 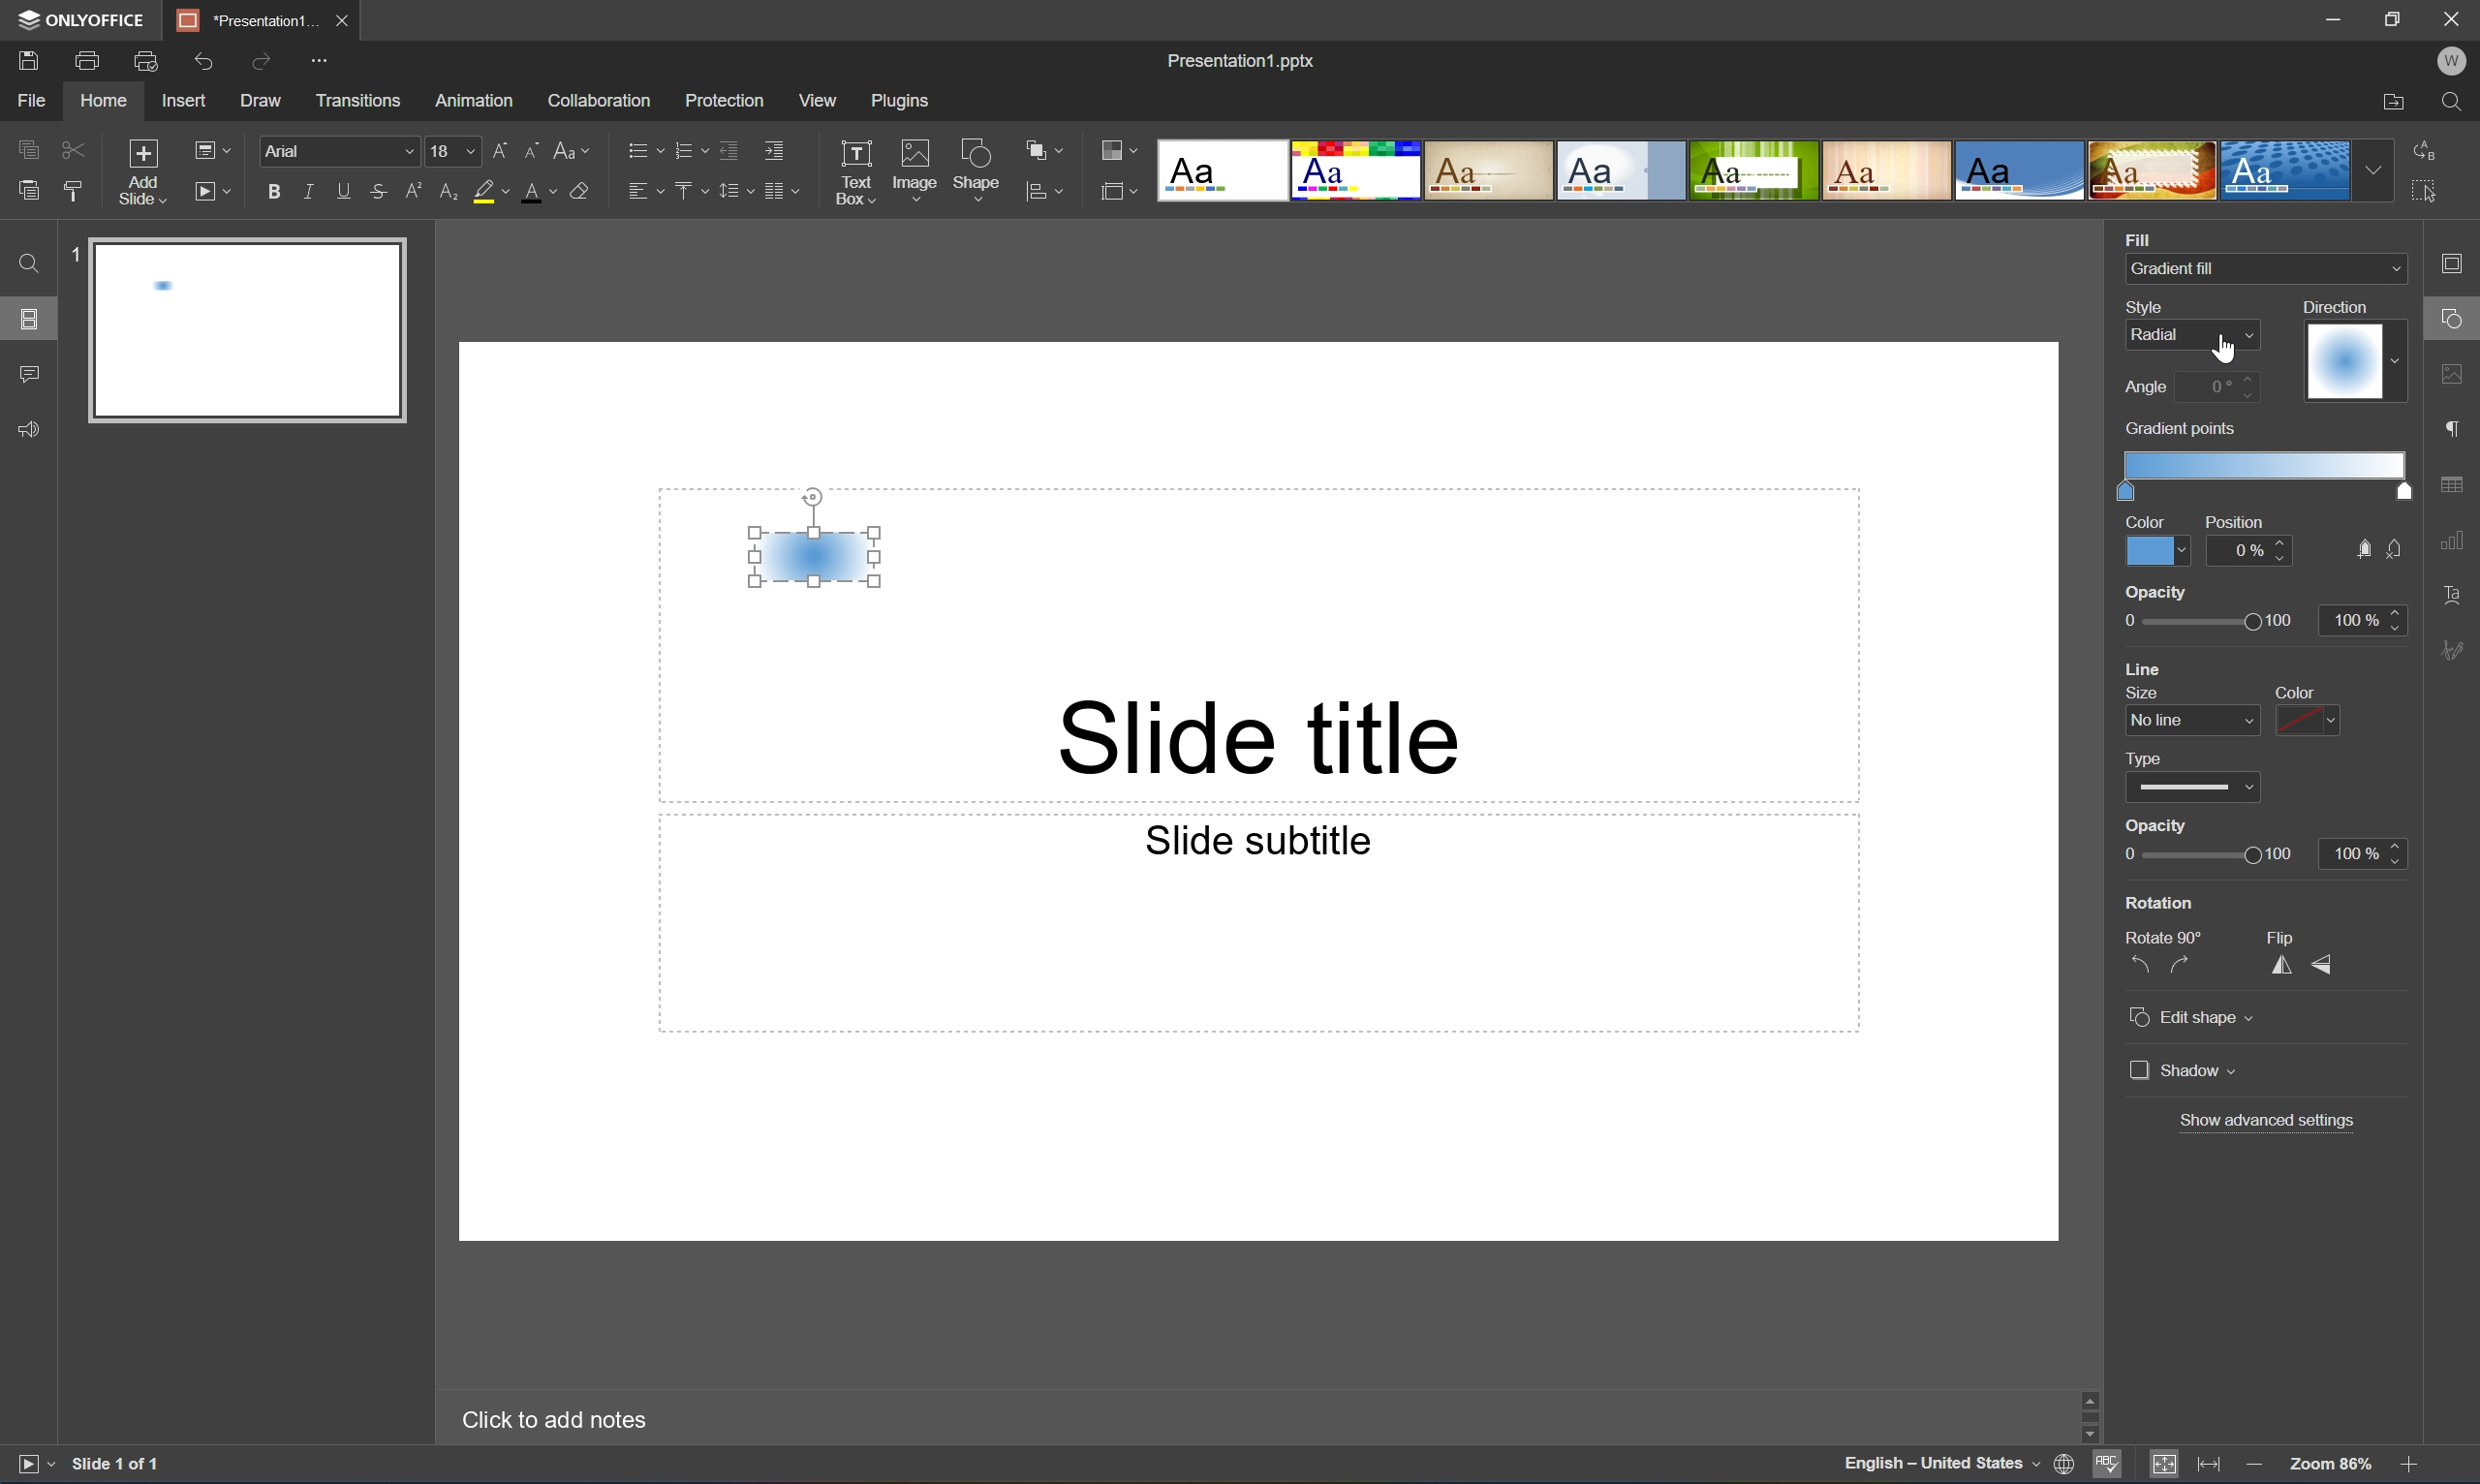 I want to click on 0%, so click(x=2252, y=550).